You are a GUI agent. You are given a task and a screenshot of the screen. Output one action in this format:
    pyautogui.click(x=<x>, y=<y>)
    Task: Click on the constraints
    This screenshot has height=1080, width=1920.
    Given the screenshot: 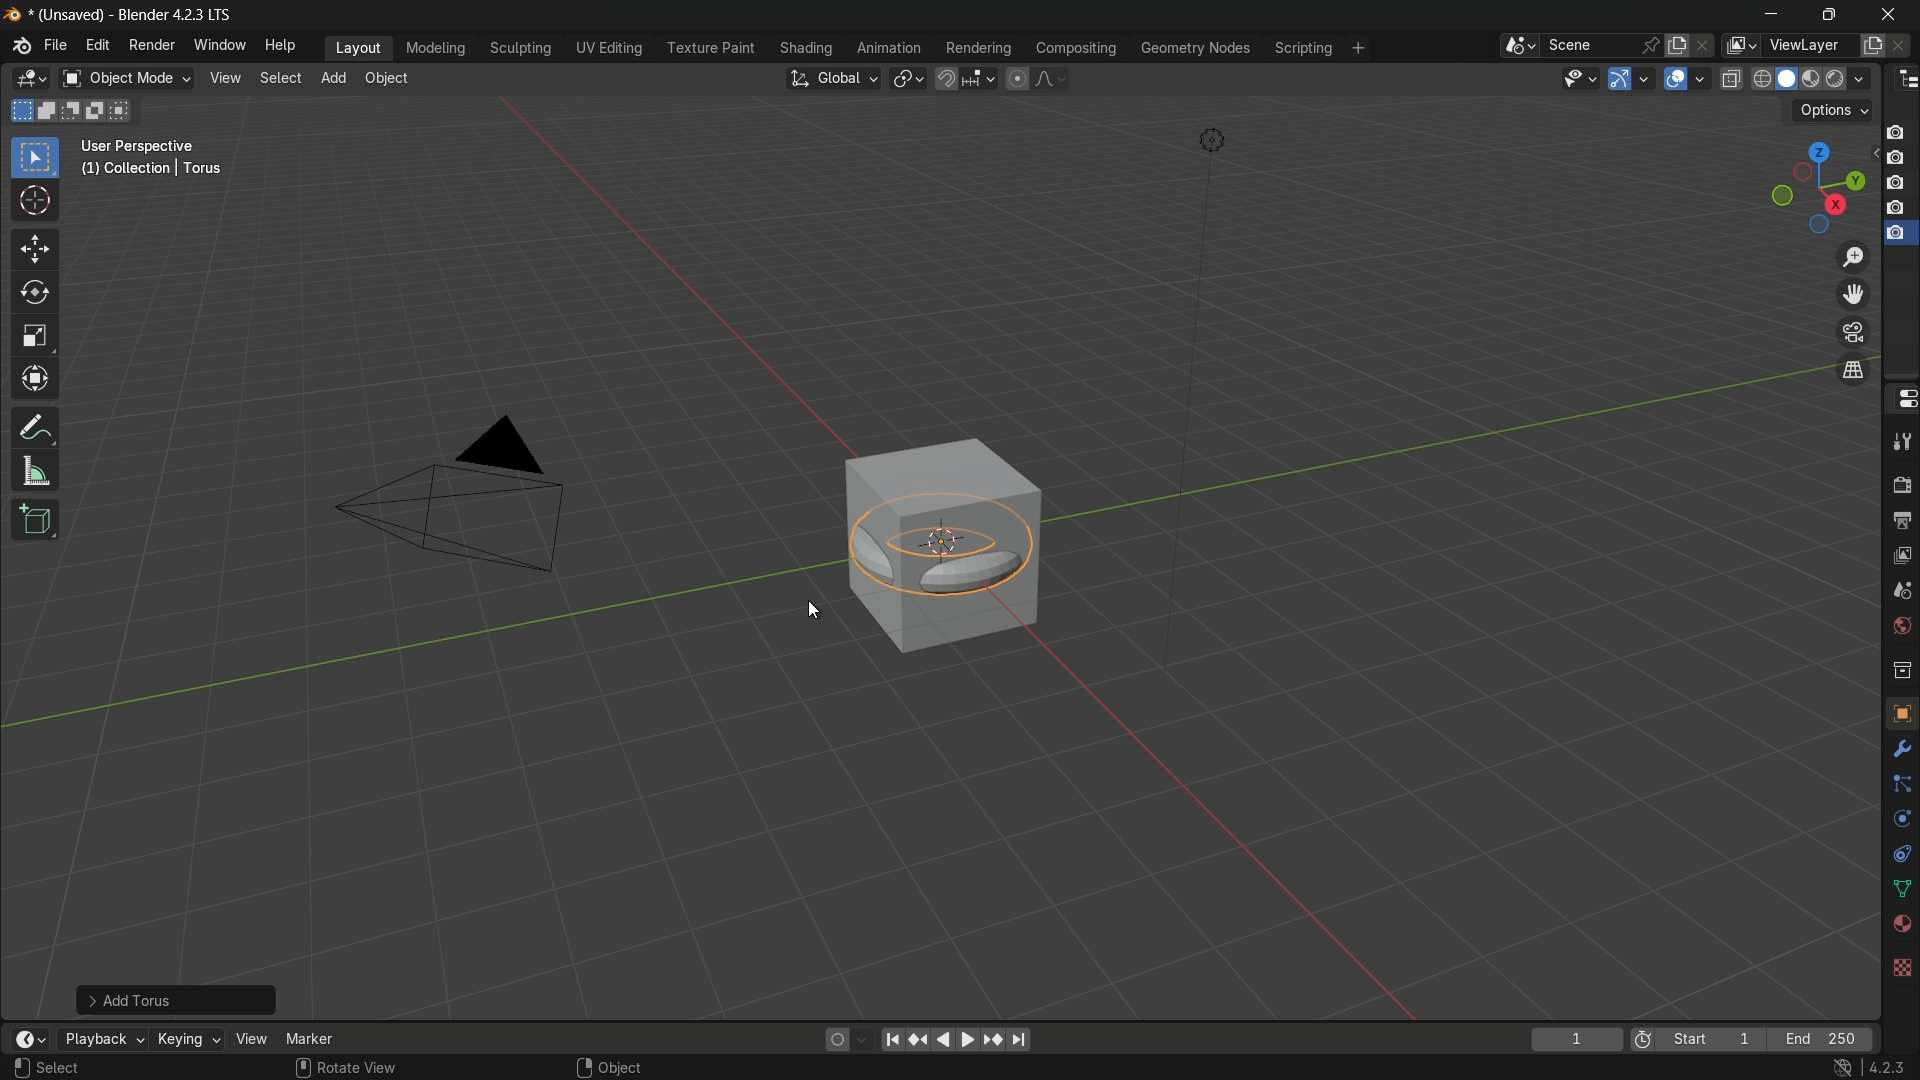 What is the action you would take?
    pyautogui.click(x=1900, y=854)
    